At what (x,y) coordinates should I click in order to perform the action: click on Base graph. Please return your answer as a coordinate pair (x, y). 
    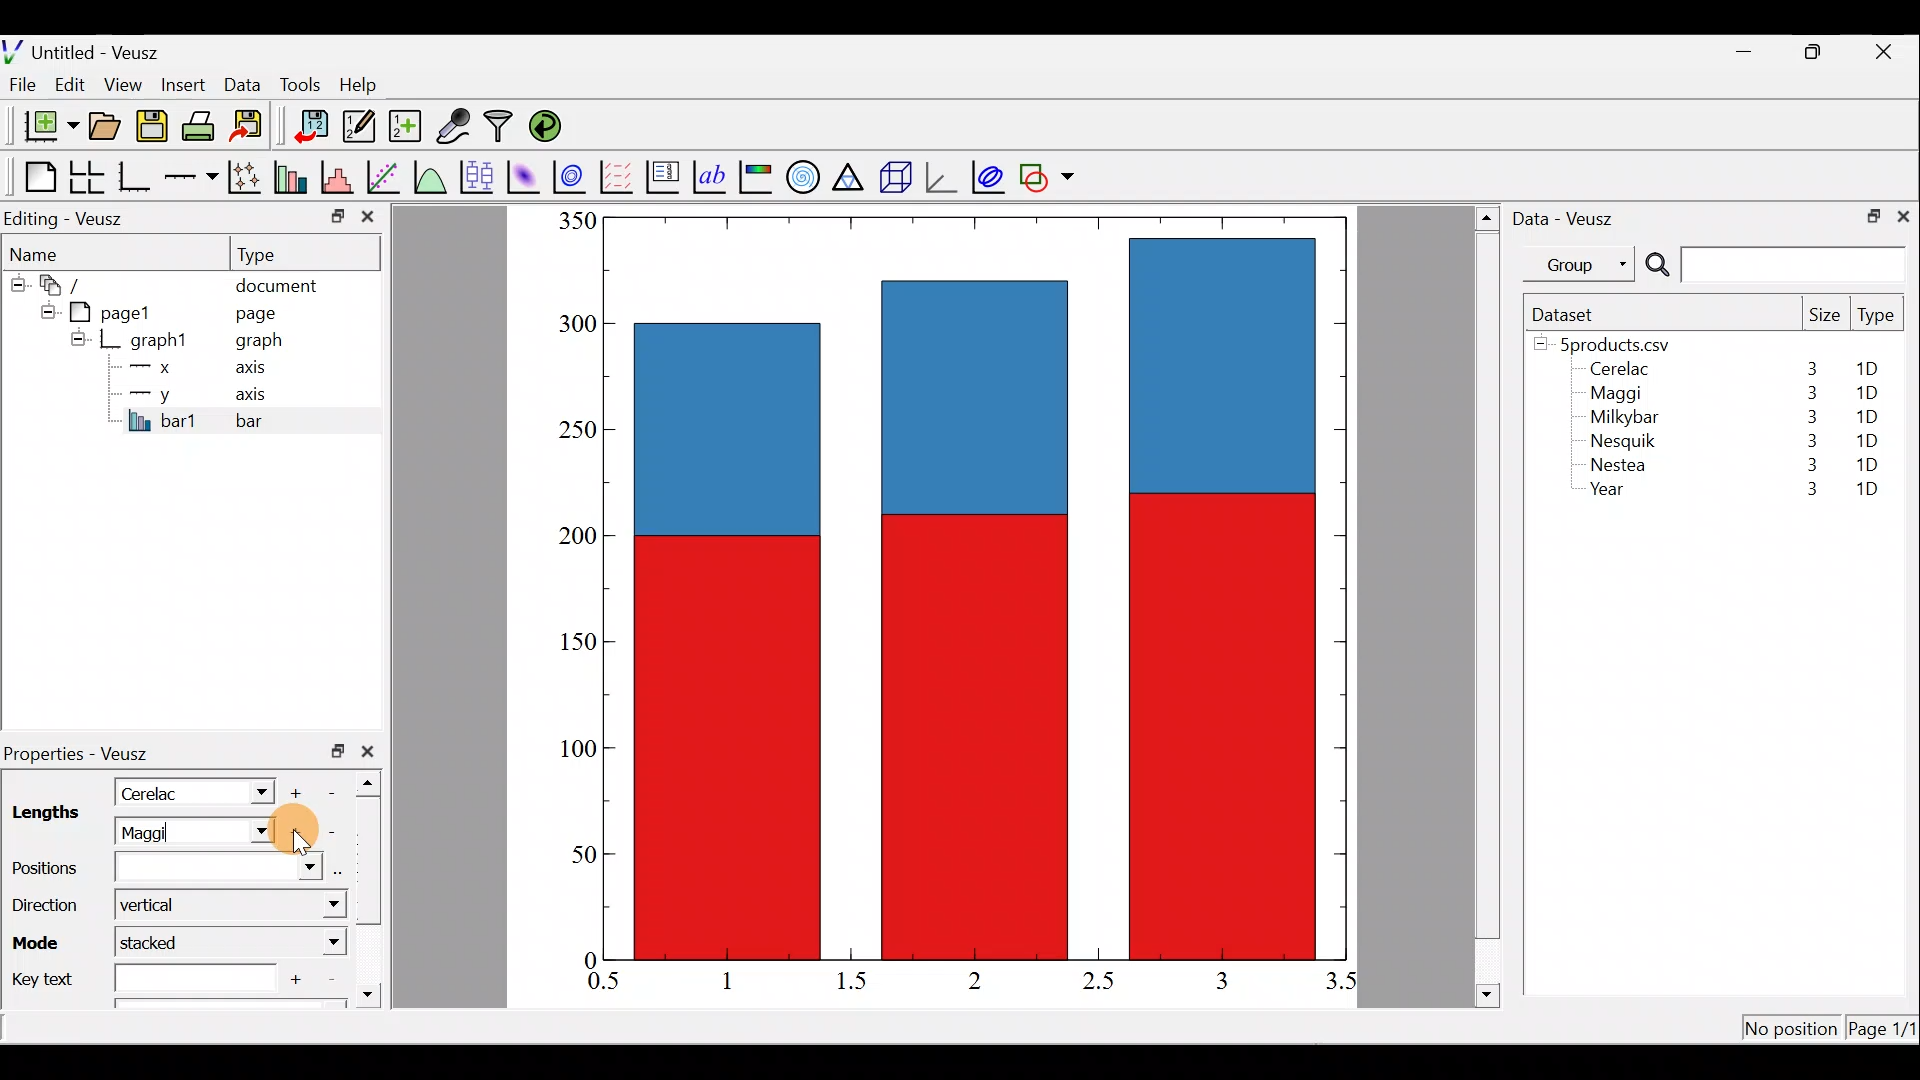
    Looking at the image, I should click on (136, 177).